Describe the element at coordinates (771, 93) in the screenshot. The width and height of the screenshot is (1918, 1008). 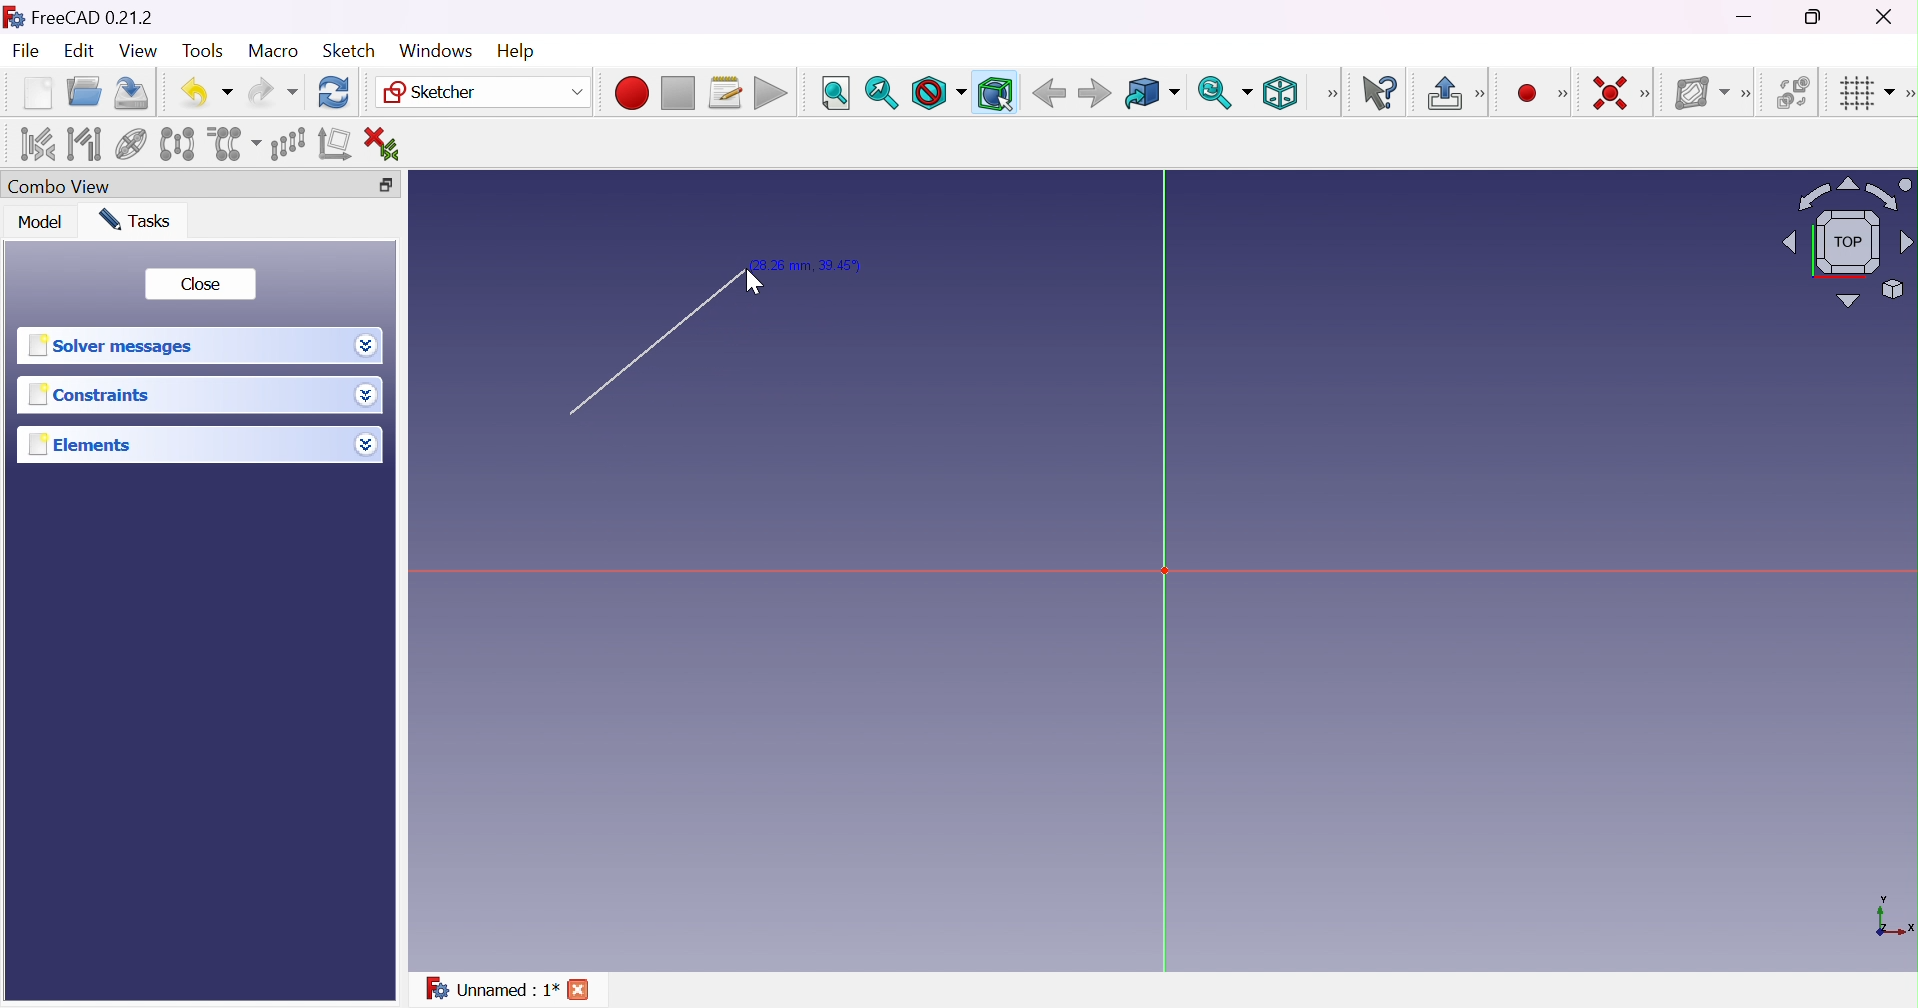
I see `Execute macro` at that location.